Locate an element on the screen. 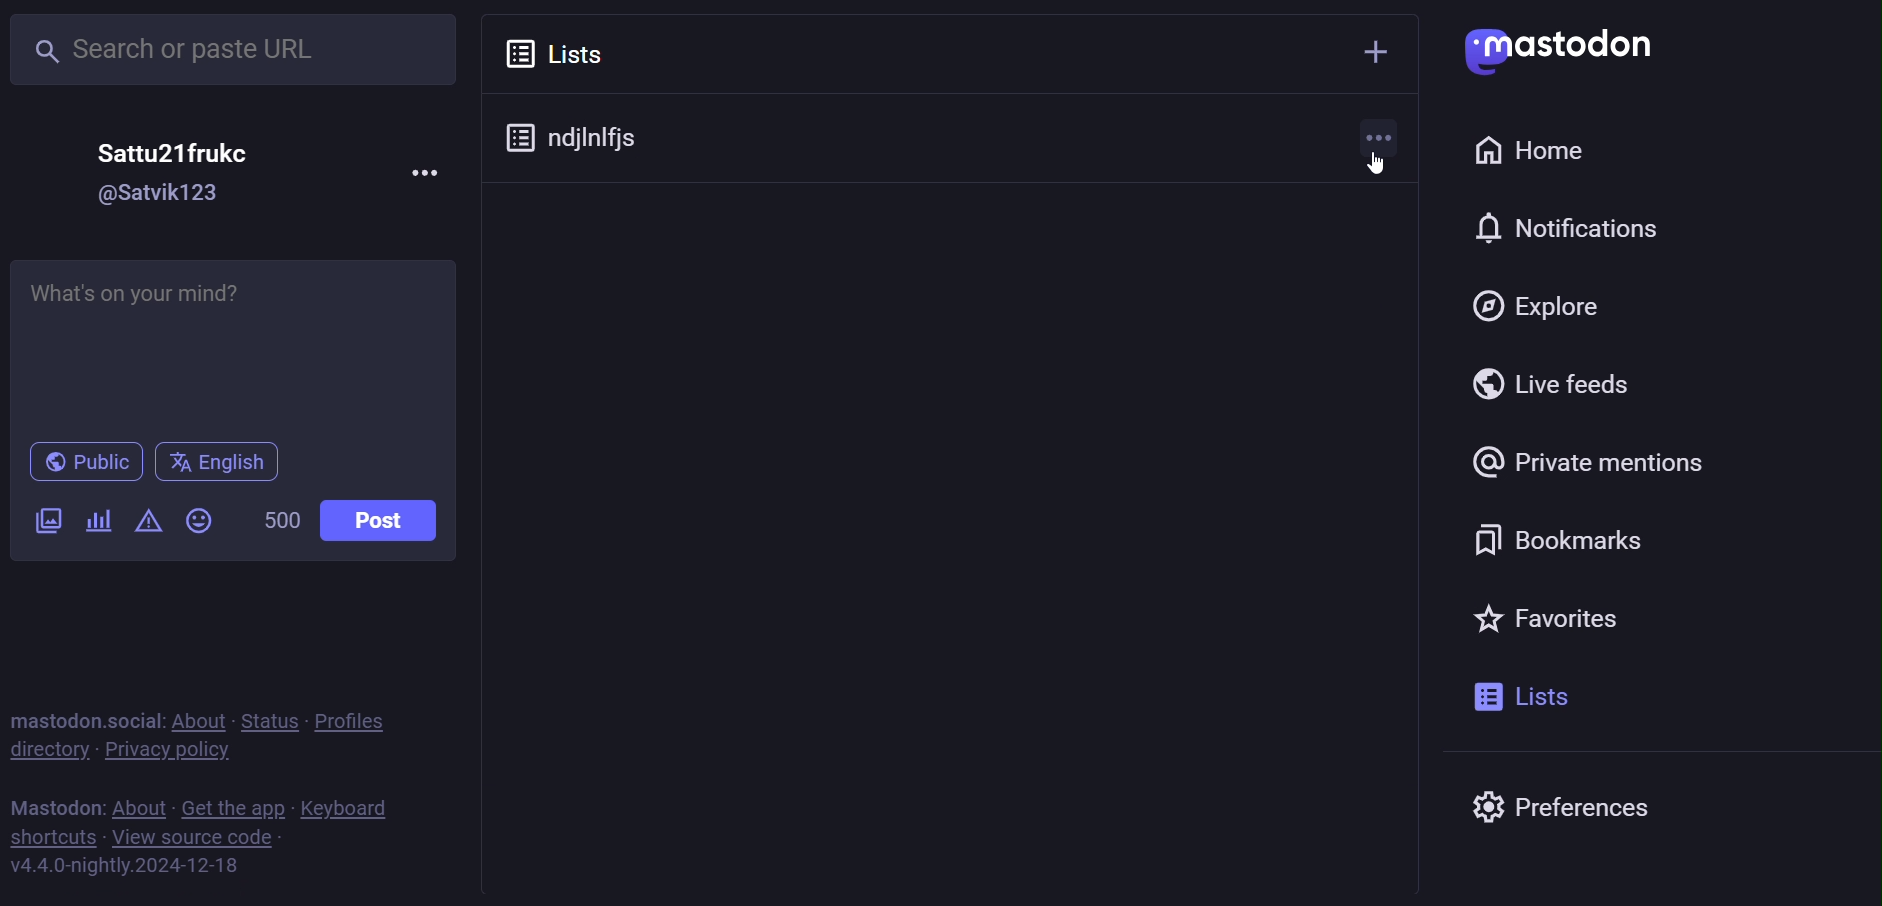 This screenshot has height=906, width=1882. english is located at coordinates (216, 463).